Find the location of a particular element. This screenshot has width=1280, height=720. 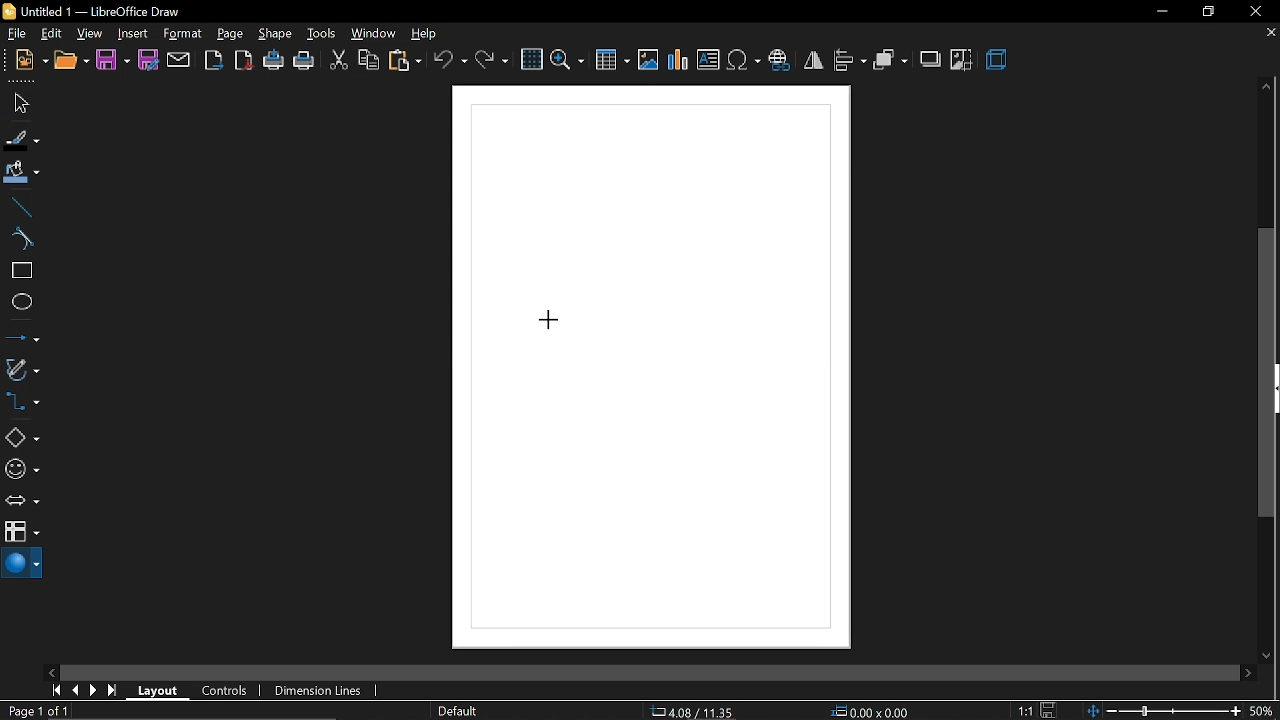

fill line is located at coordinates (22, 141).